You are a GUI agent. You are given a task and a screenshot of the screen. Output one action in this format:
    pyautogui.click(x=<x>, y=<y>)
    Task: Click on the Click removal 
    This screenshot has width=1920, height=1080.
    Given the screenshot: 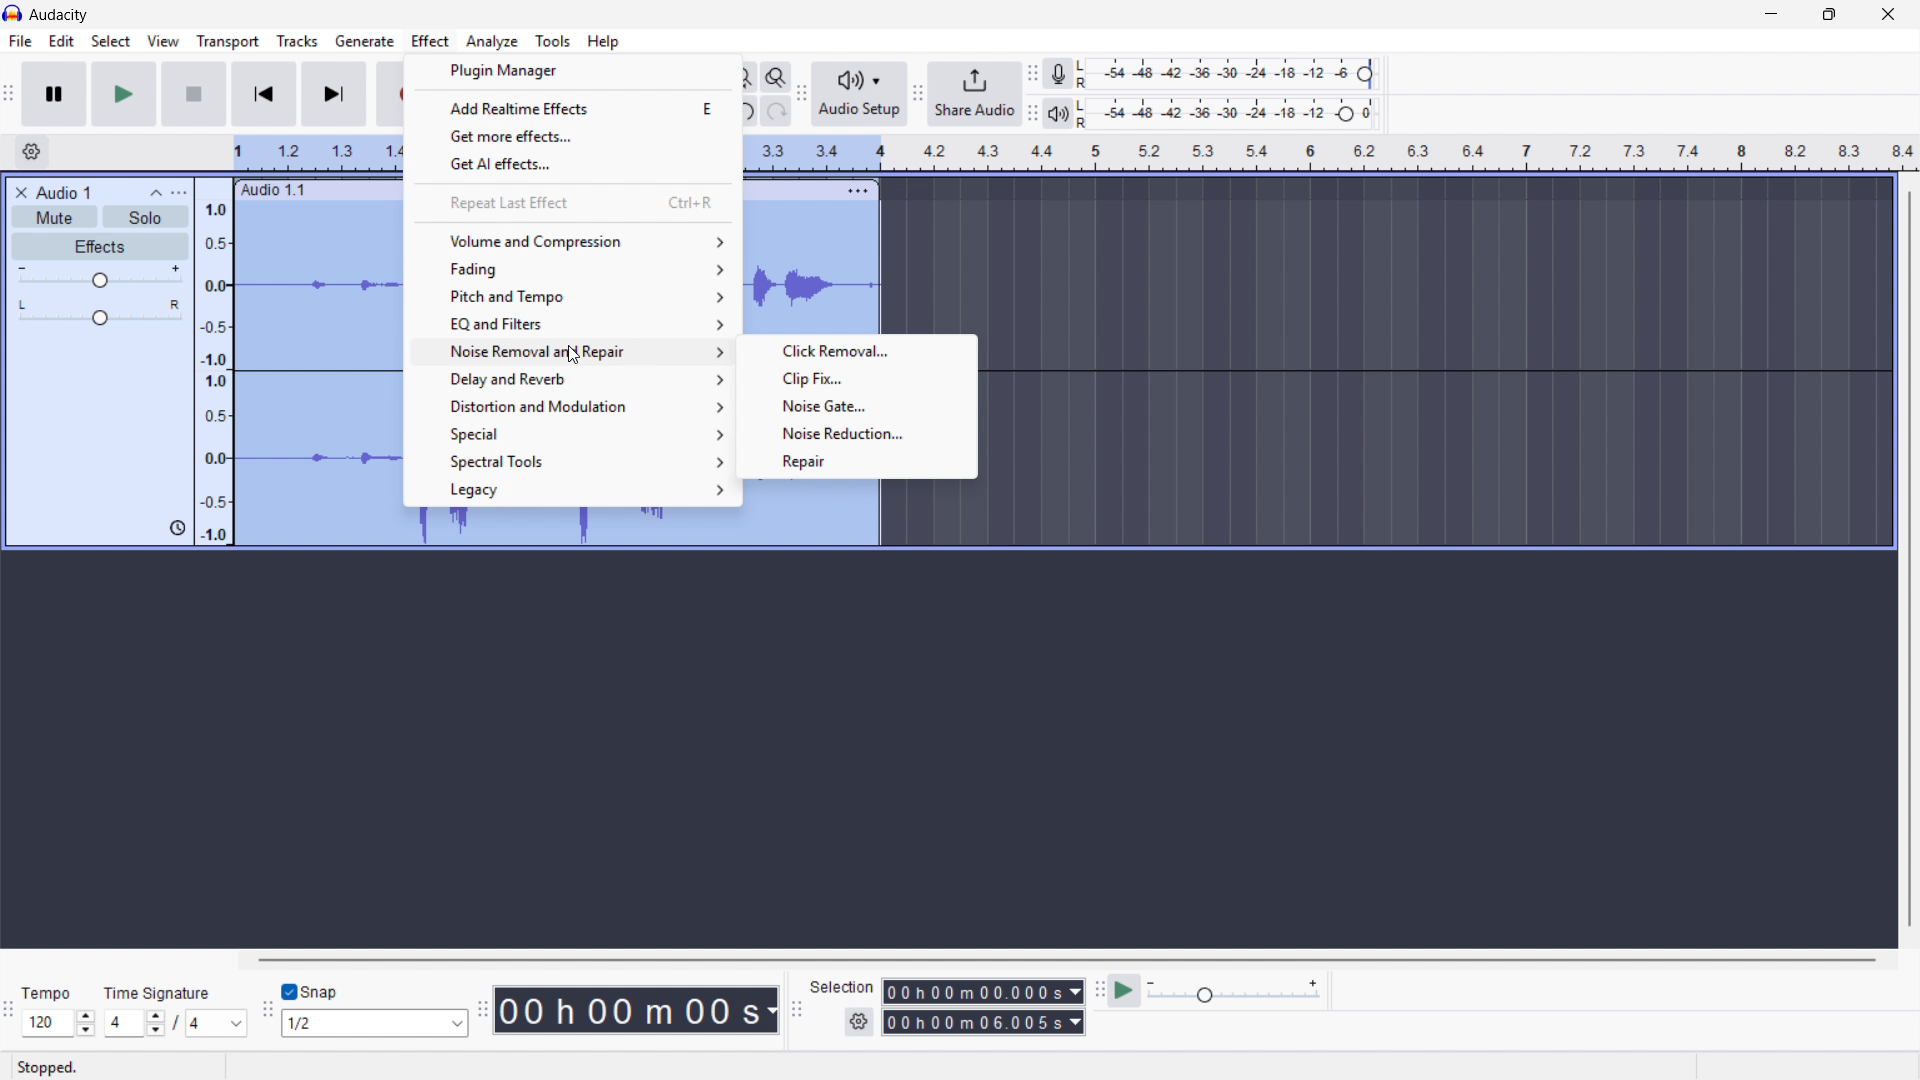 What is the action you would take?
    pyautogui.click(x=855, y=350)
    